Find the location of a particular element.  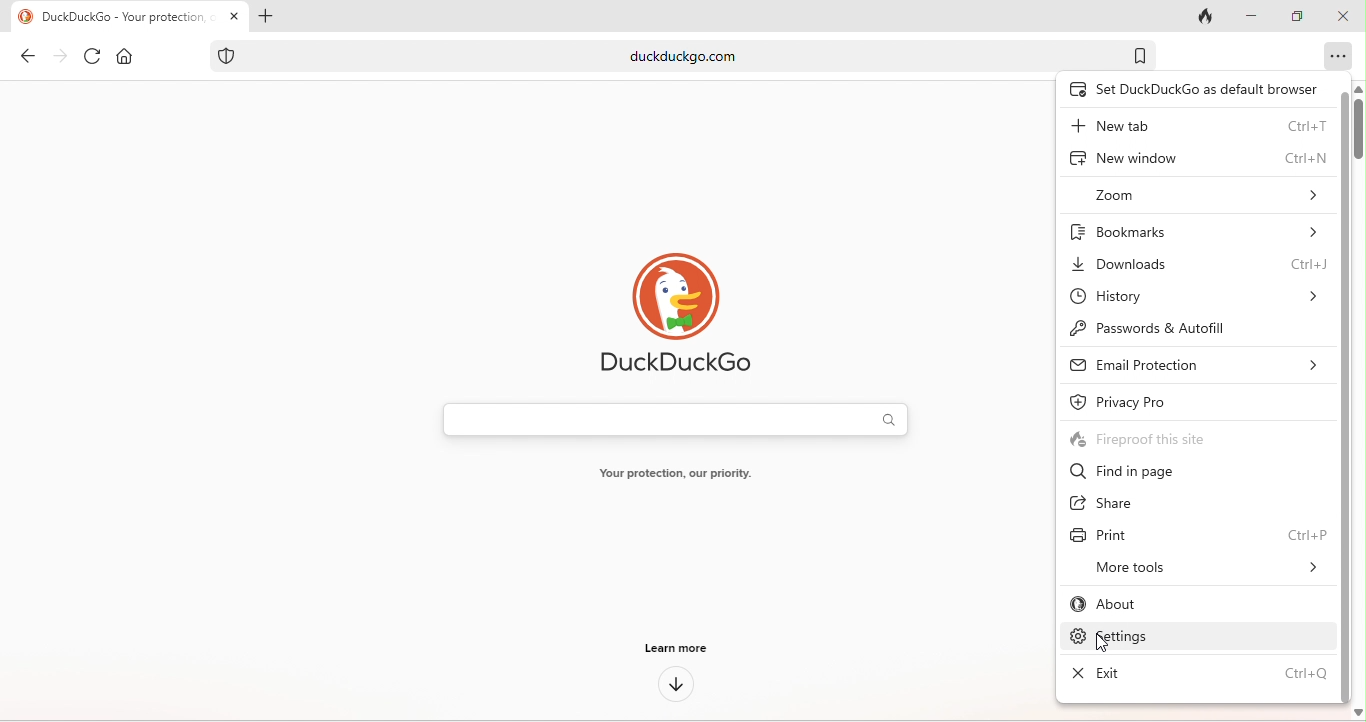

close is located at coordinates (237, 15).